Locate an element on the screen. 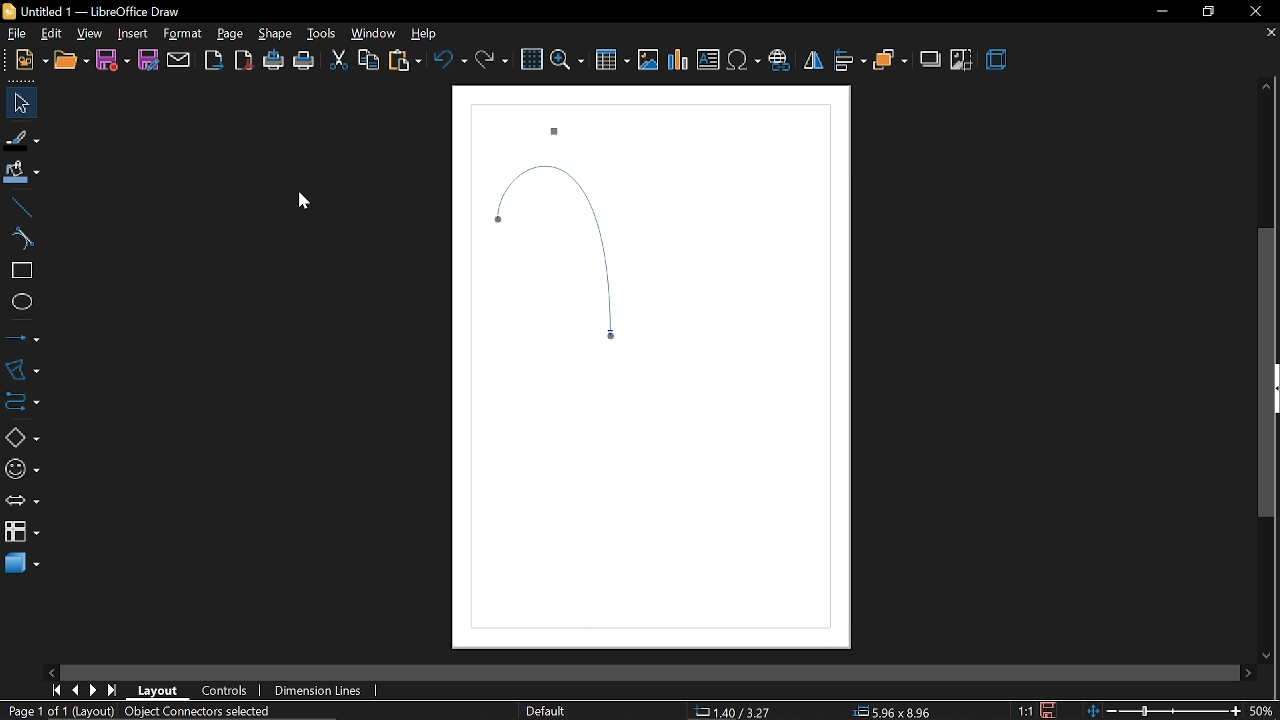 This screenshot has height=720, width=1280. (Layout) Object Connectors selected is located at coordinates (173, 712).